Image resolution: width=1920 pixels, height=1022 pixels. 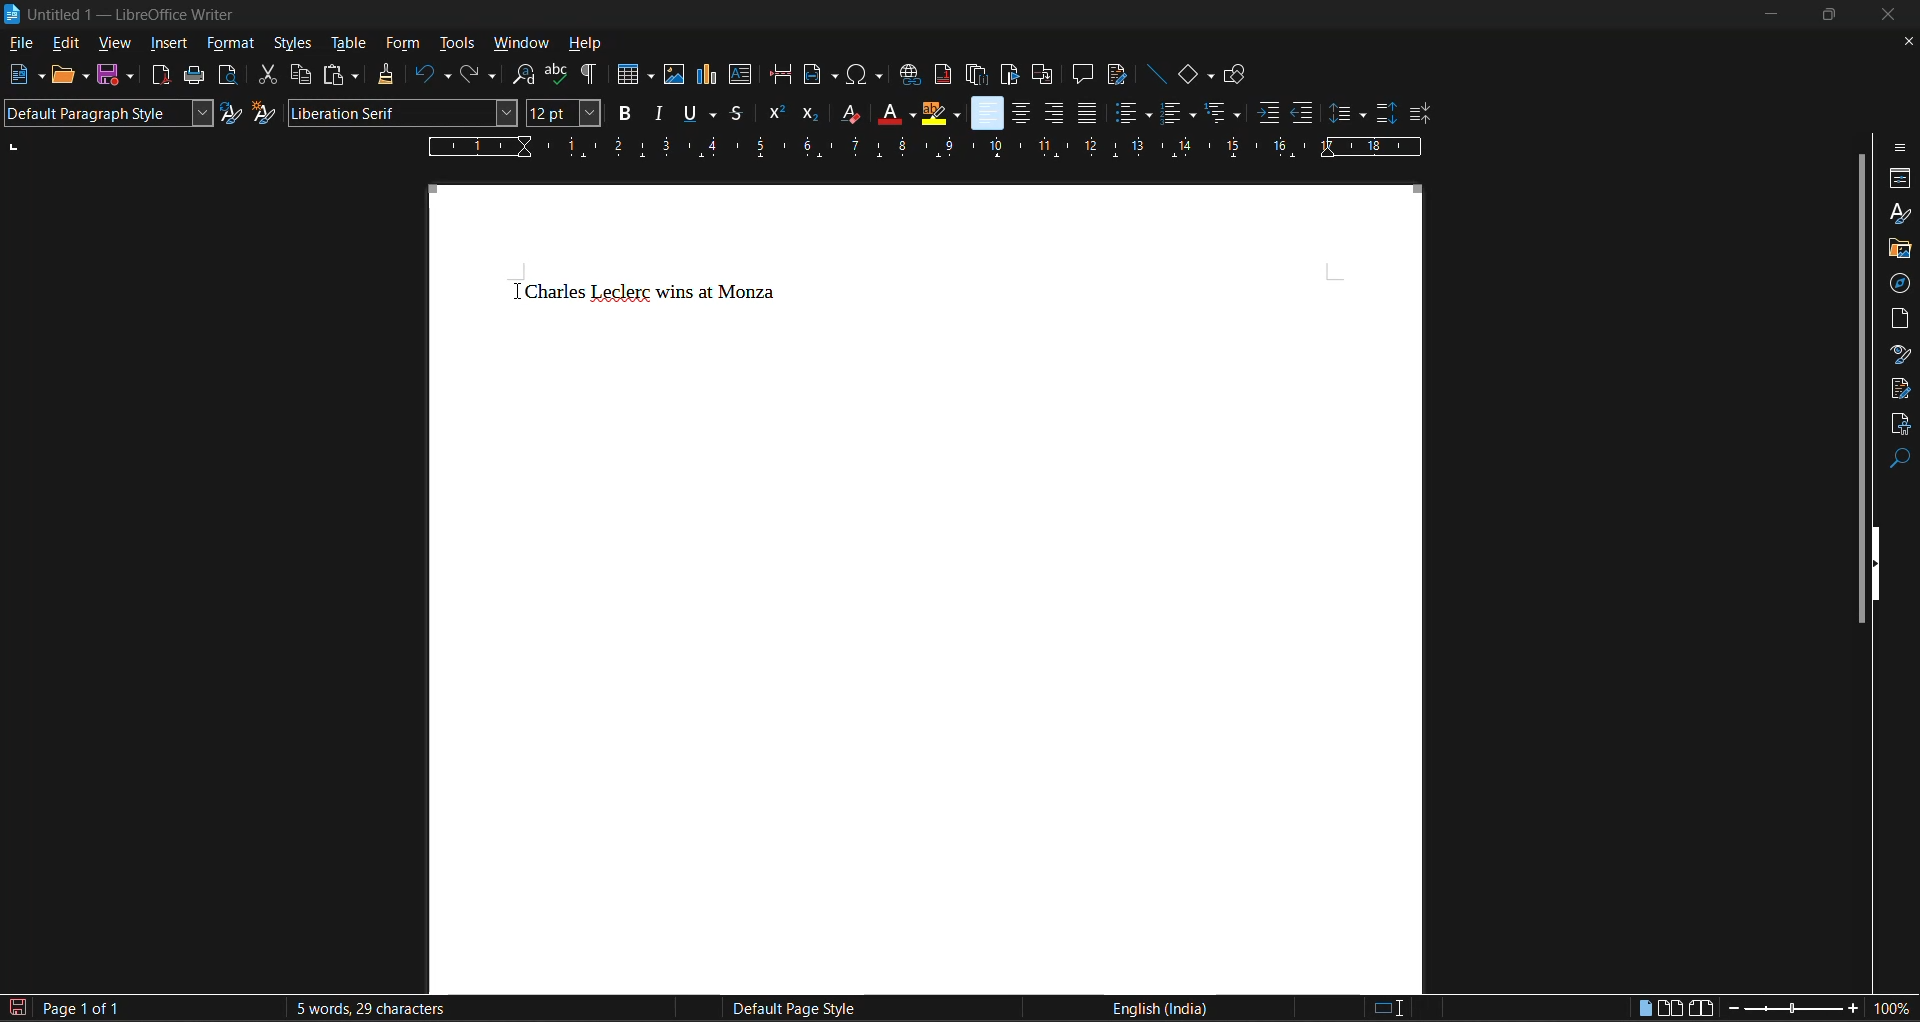 What do you see at coordinates (591, 74) in the screenshot?
I see `toggle formatting marks` at bounding box center [591, 74].